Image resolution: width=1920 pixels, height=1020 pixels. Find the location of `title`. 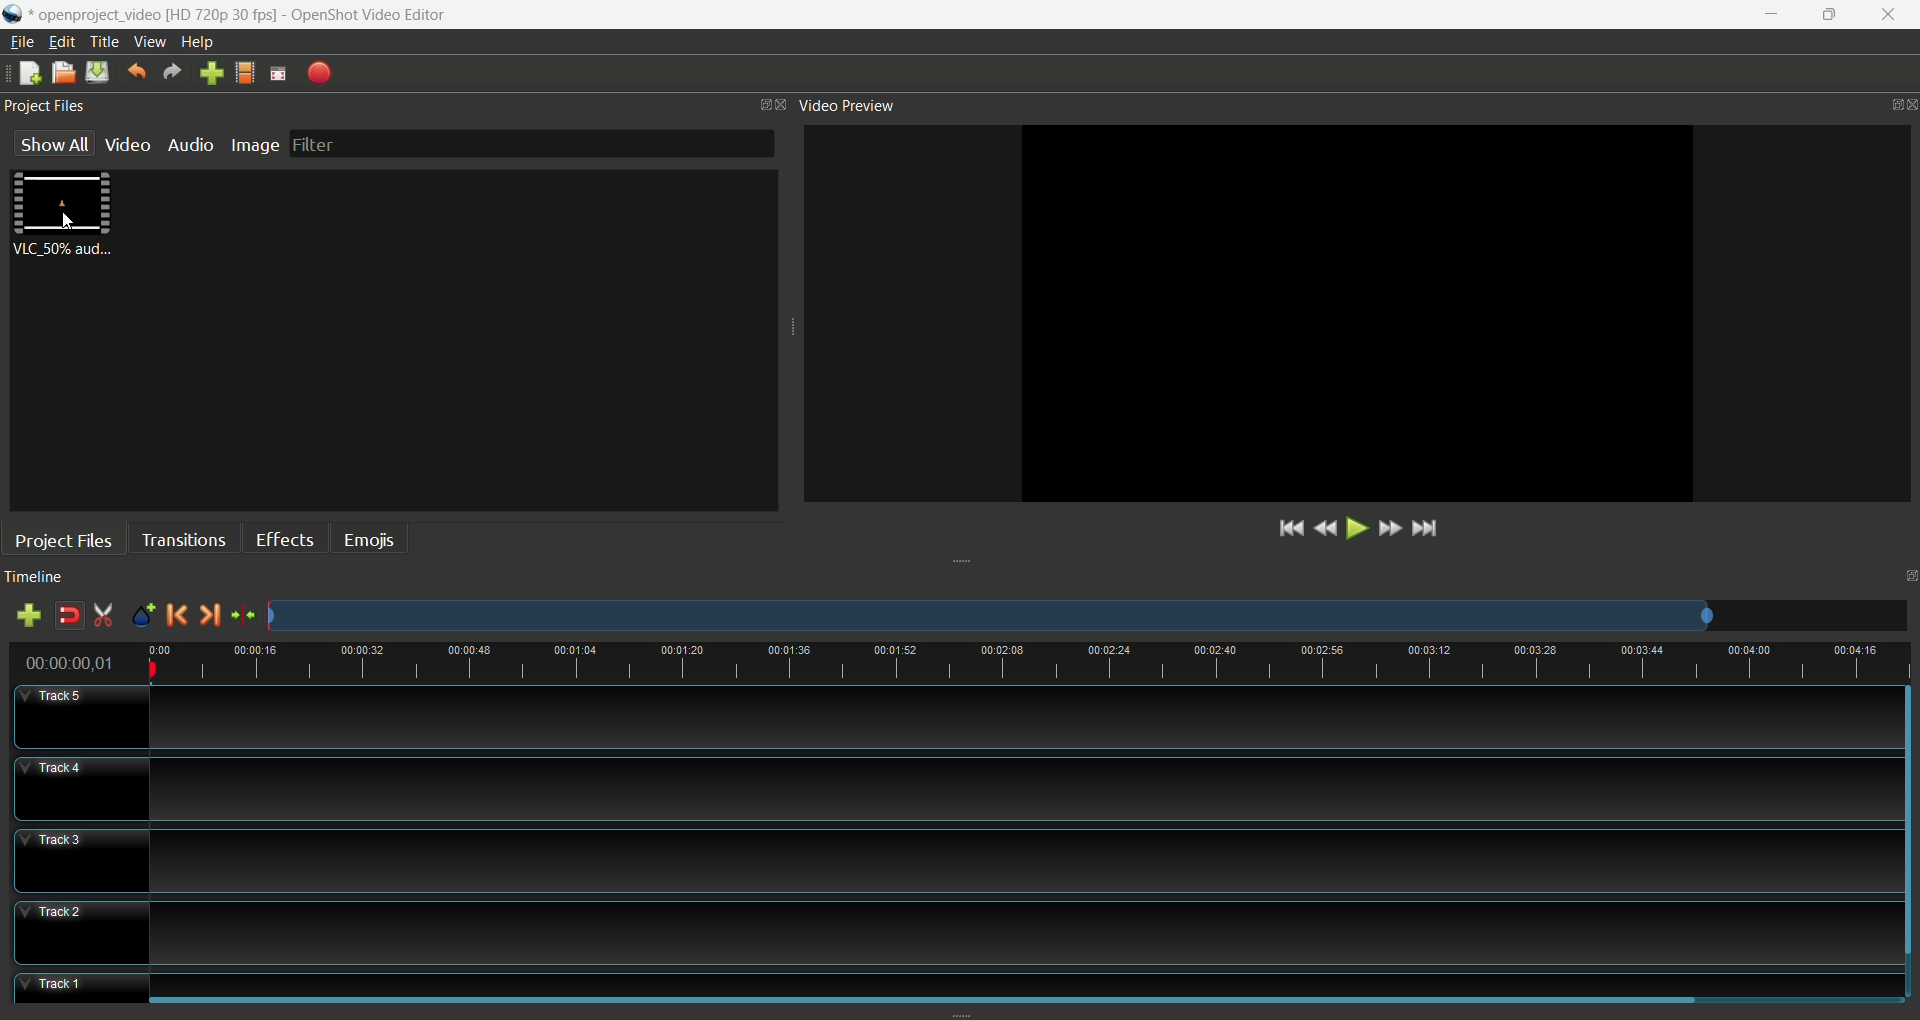

title is located at coordinates (103, 42).